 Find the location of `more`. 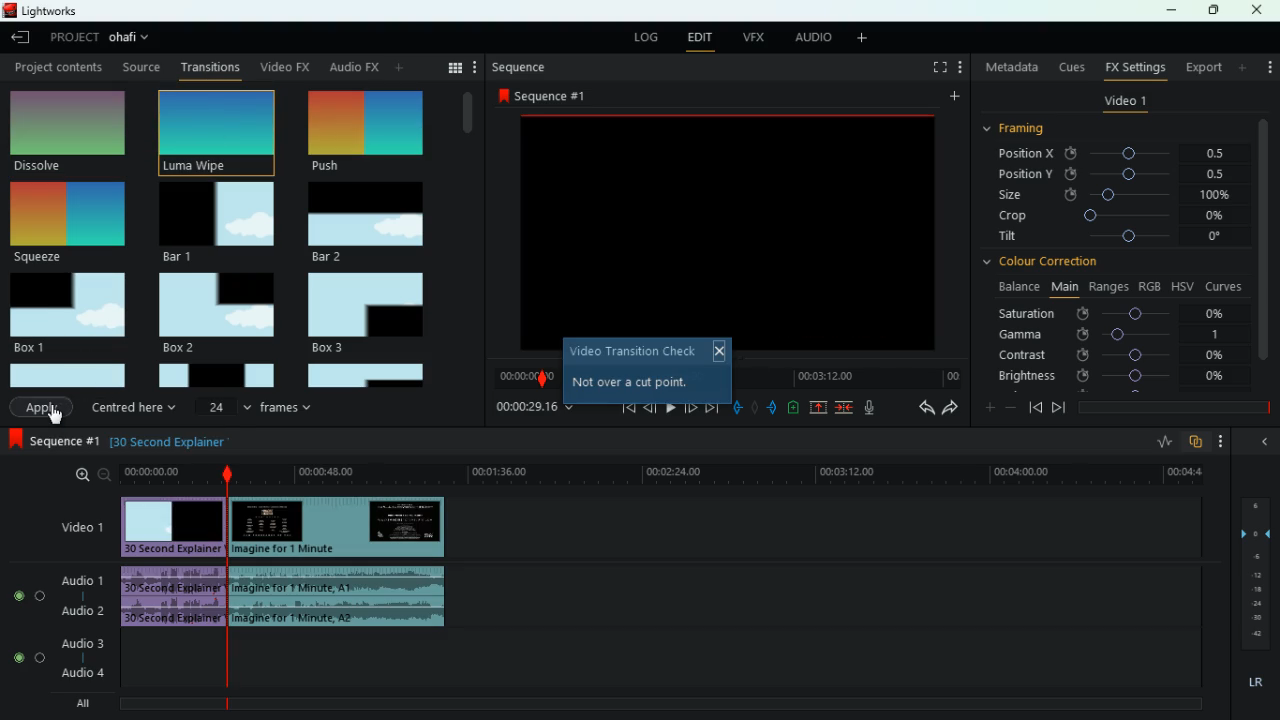

more is located at coordinates (400, 67).